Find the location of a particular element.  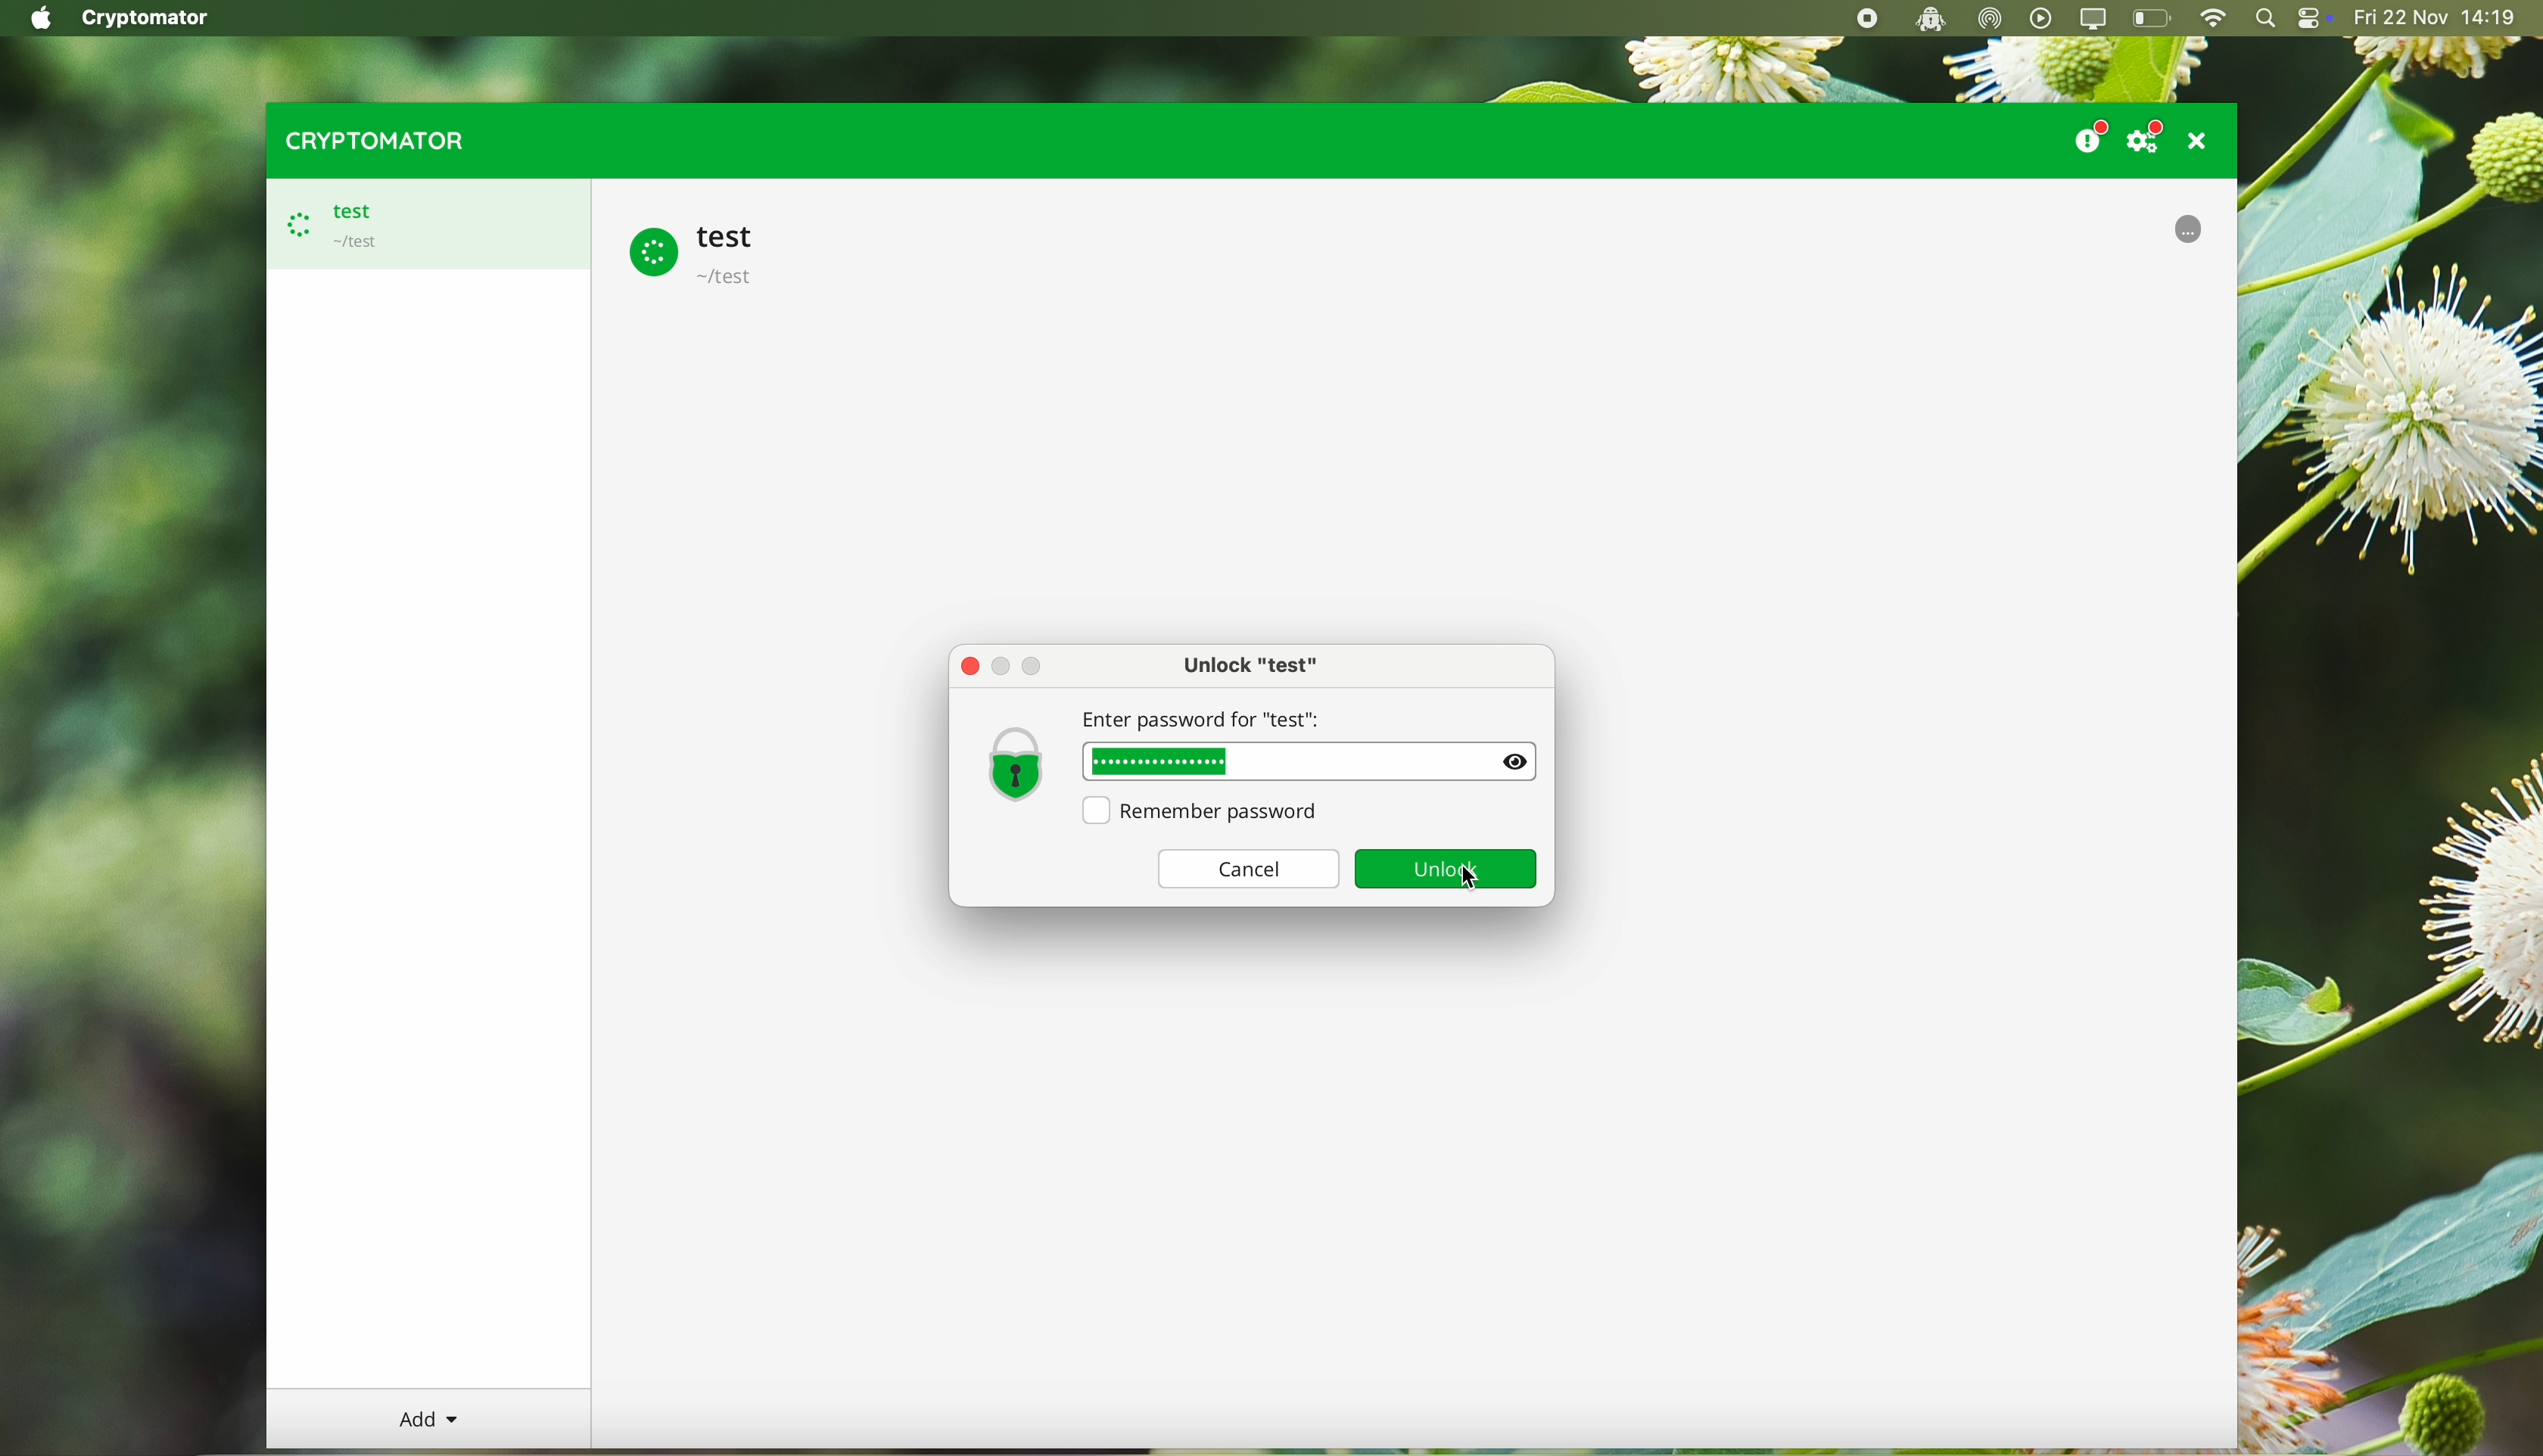

Maximize is located at coordinates (1039, 667).